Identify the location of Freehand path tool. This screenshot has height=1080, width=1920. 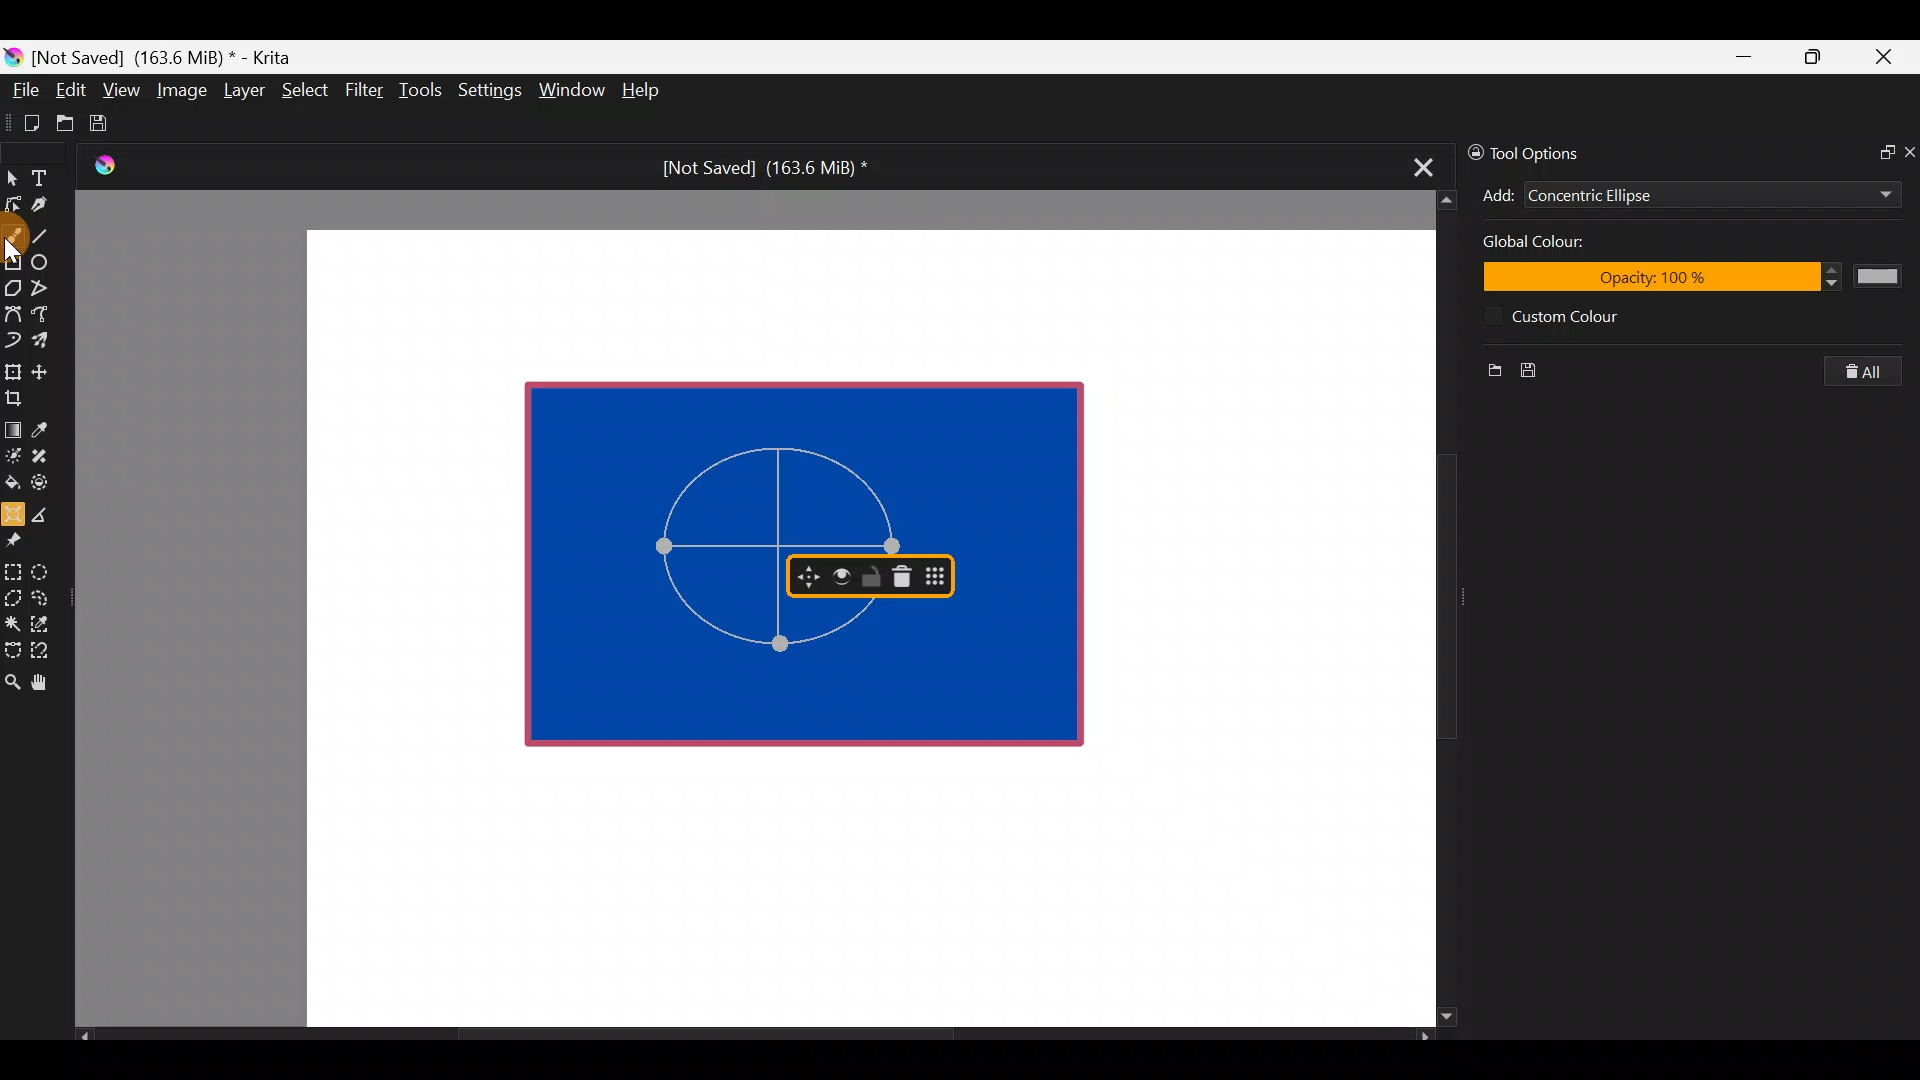
(50, 316).